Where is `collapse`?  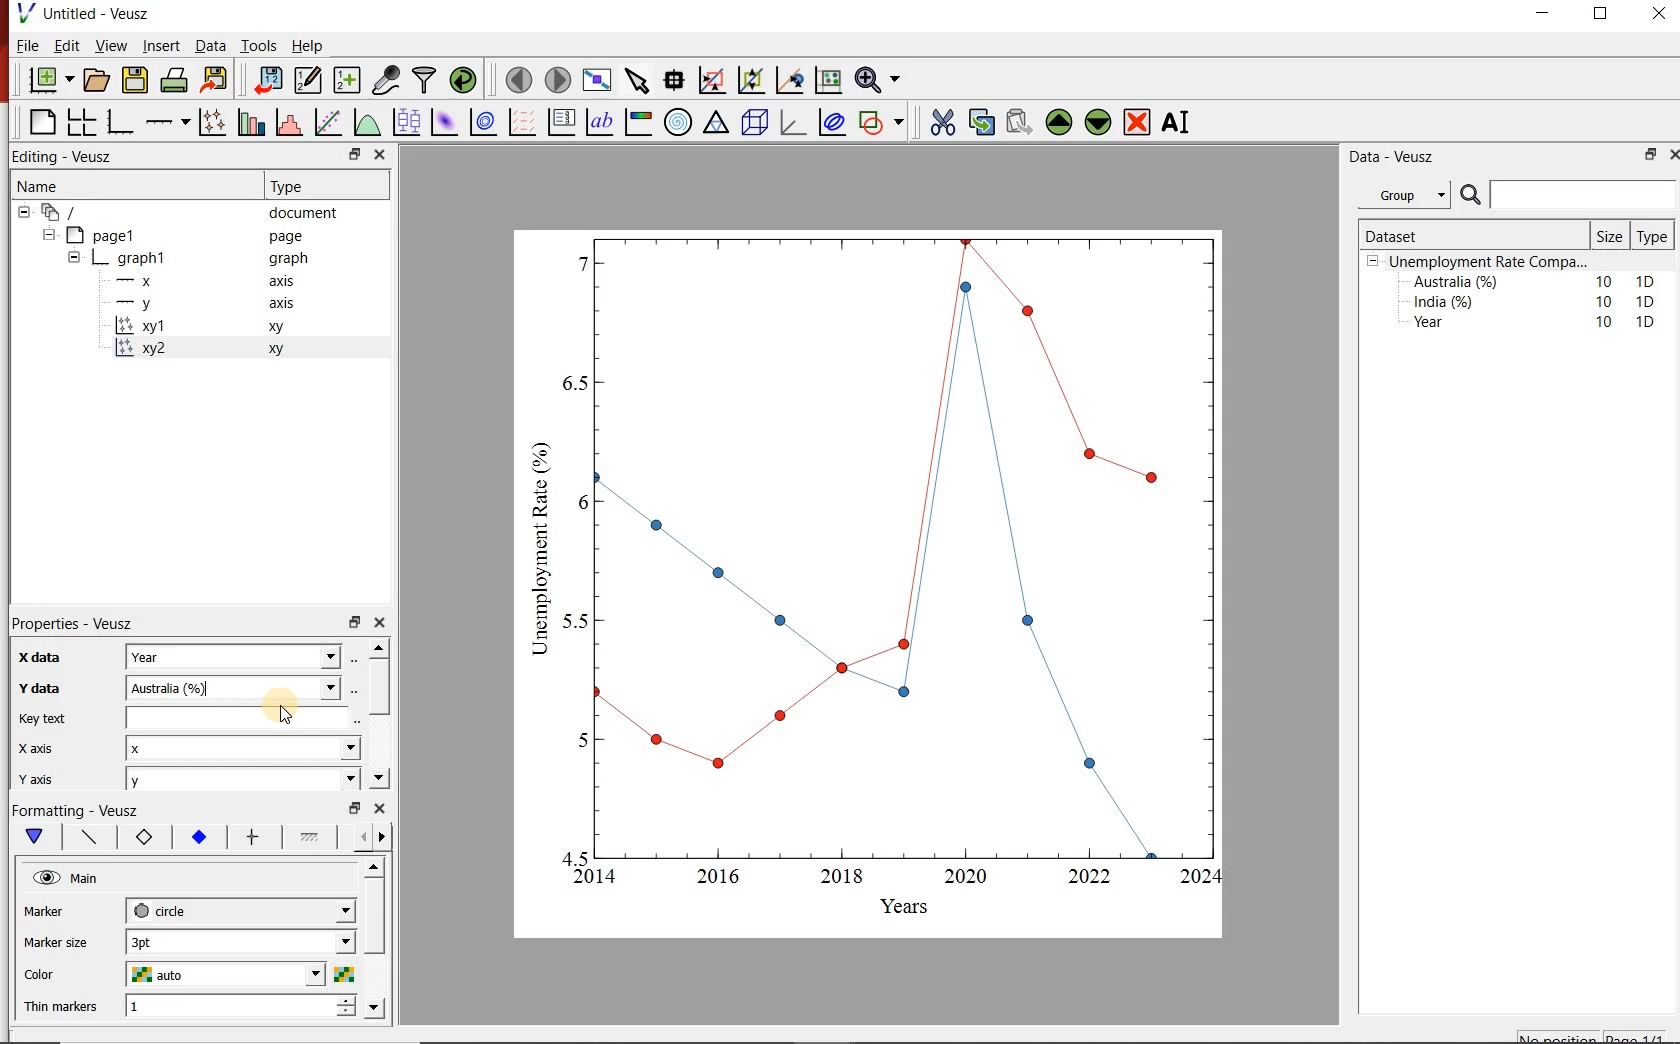
collapse is located at coordinates (23, 212).